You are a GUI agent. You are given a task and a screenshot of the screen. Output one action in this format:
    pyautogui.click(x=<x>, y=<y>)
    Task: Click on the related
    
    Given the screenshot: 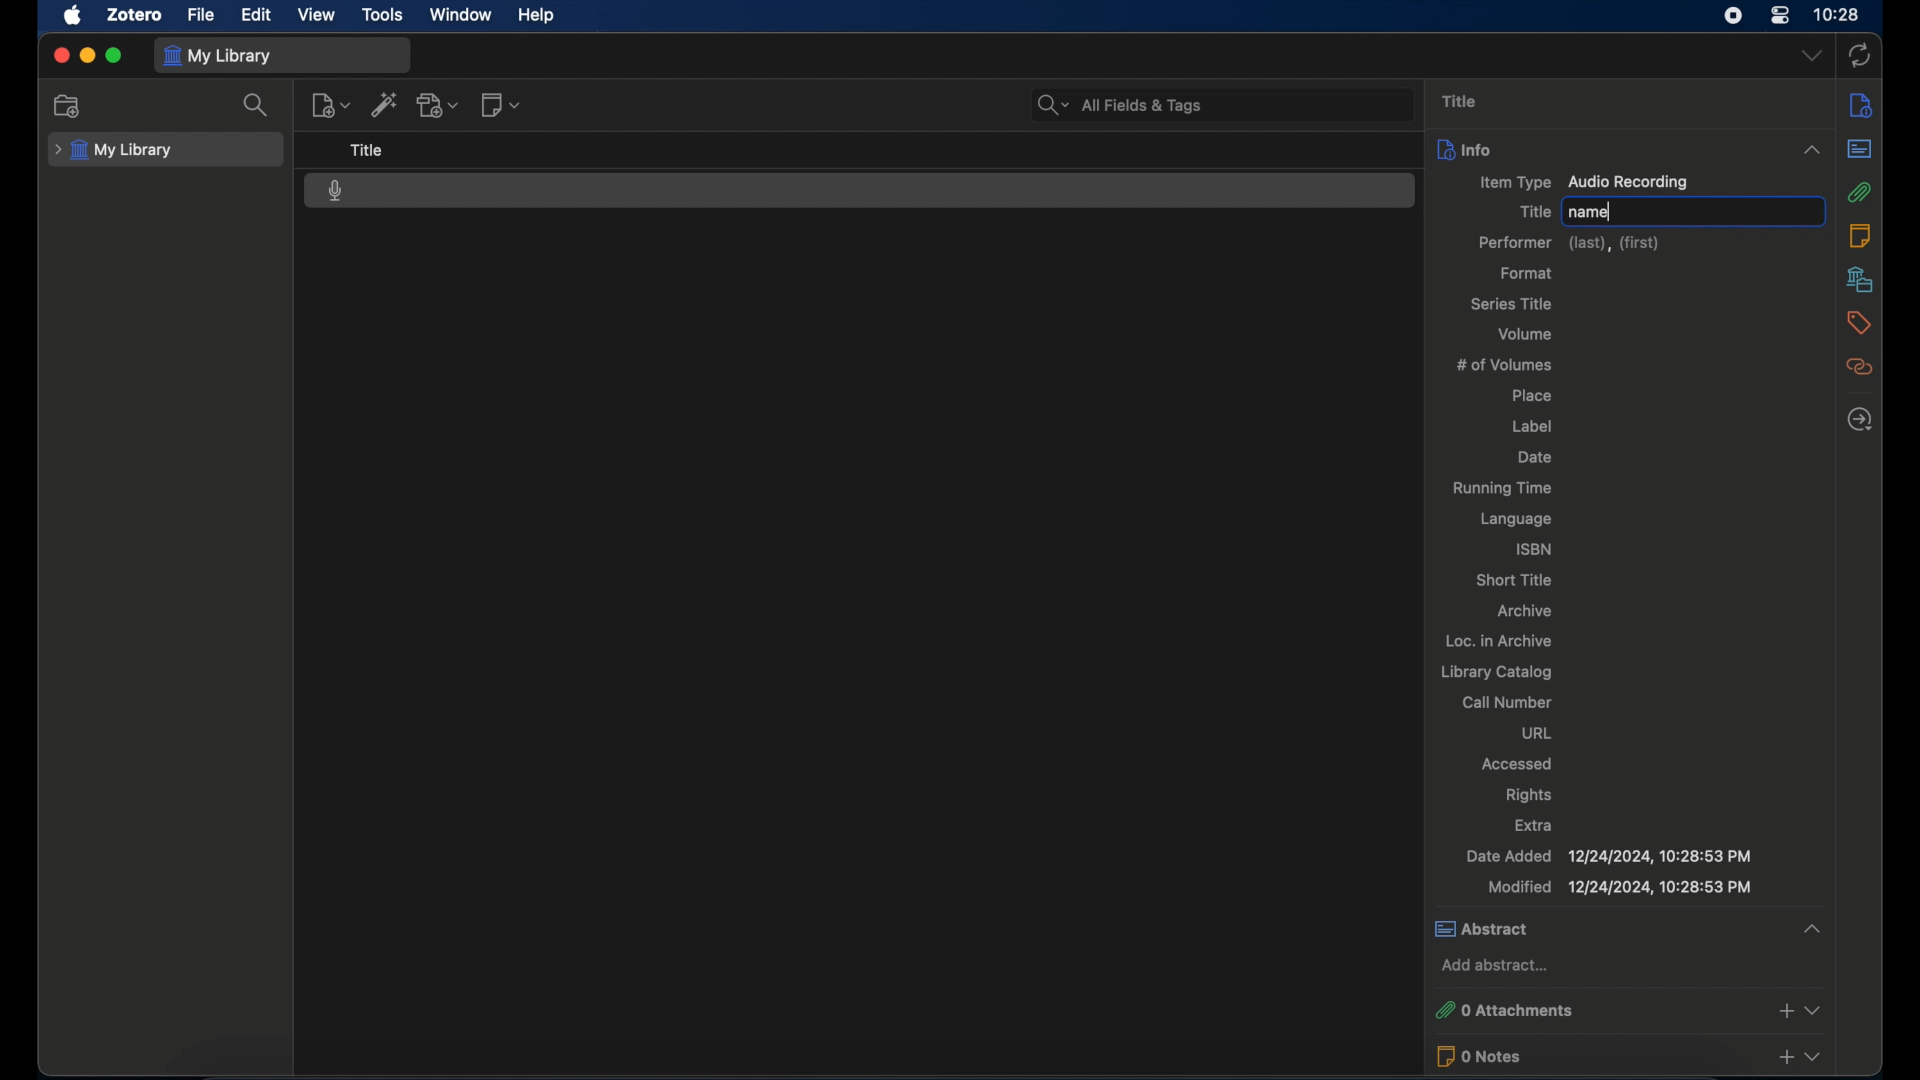 What is the action you would take?
    pyautogui.click(x=1862, y=367)
    